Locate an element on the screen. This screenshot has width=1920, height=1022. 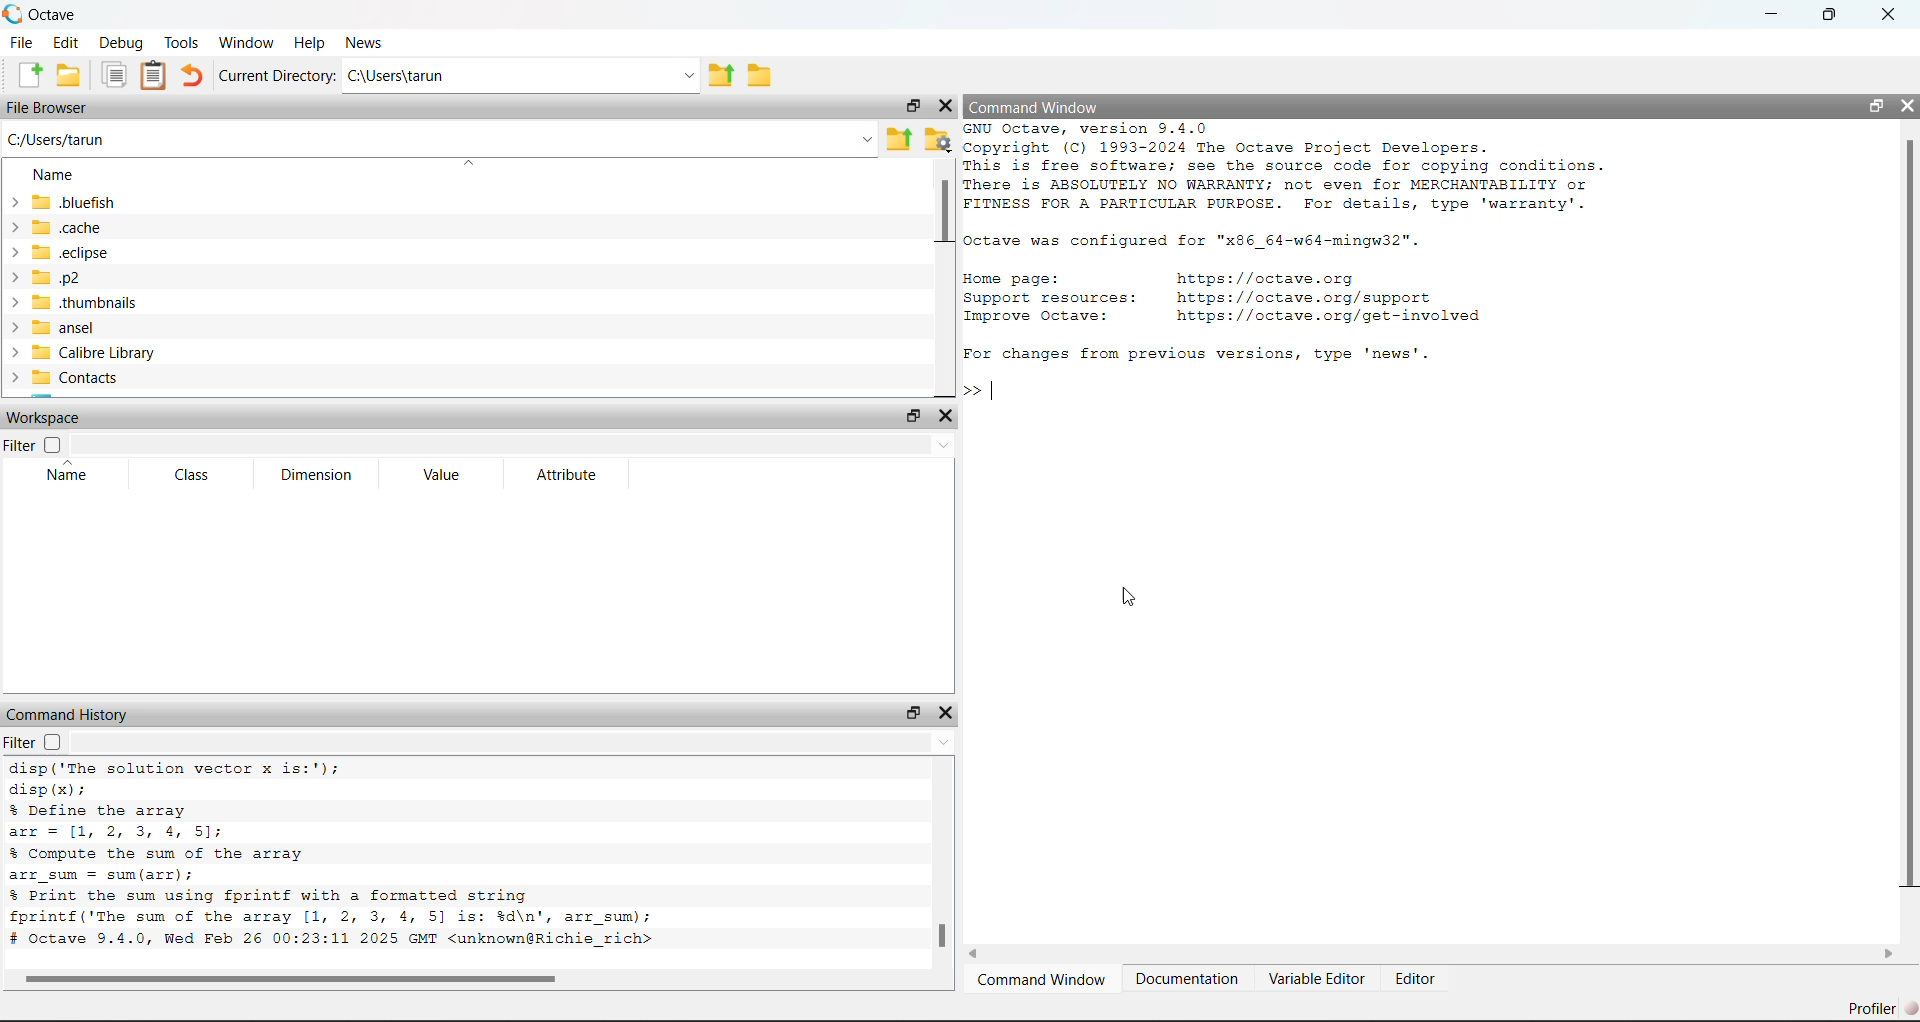
Filter is located at coordinates (20, 446).